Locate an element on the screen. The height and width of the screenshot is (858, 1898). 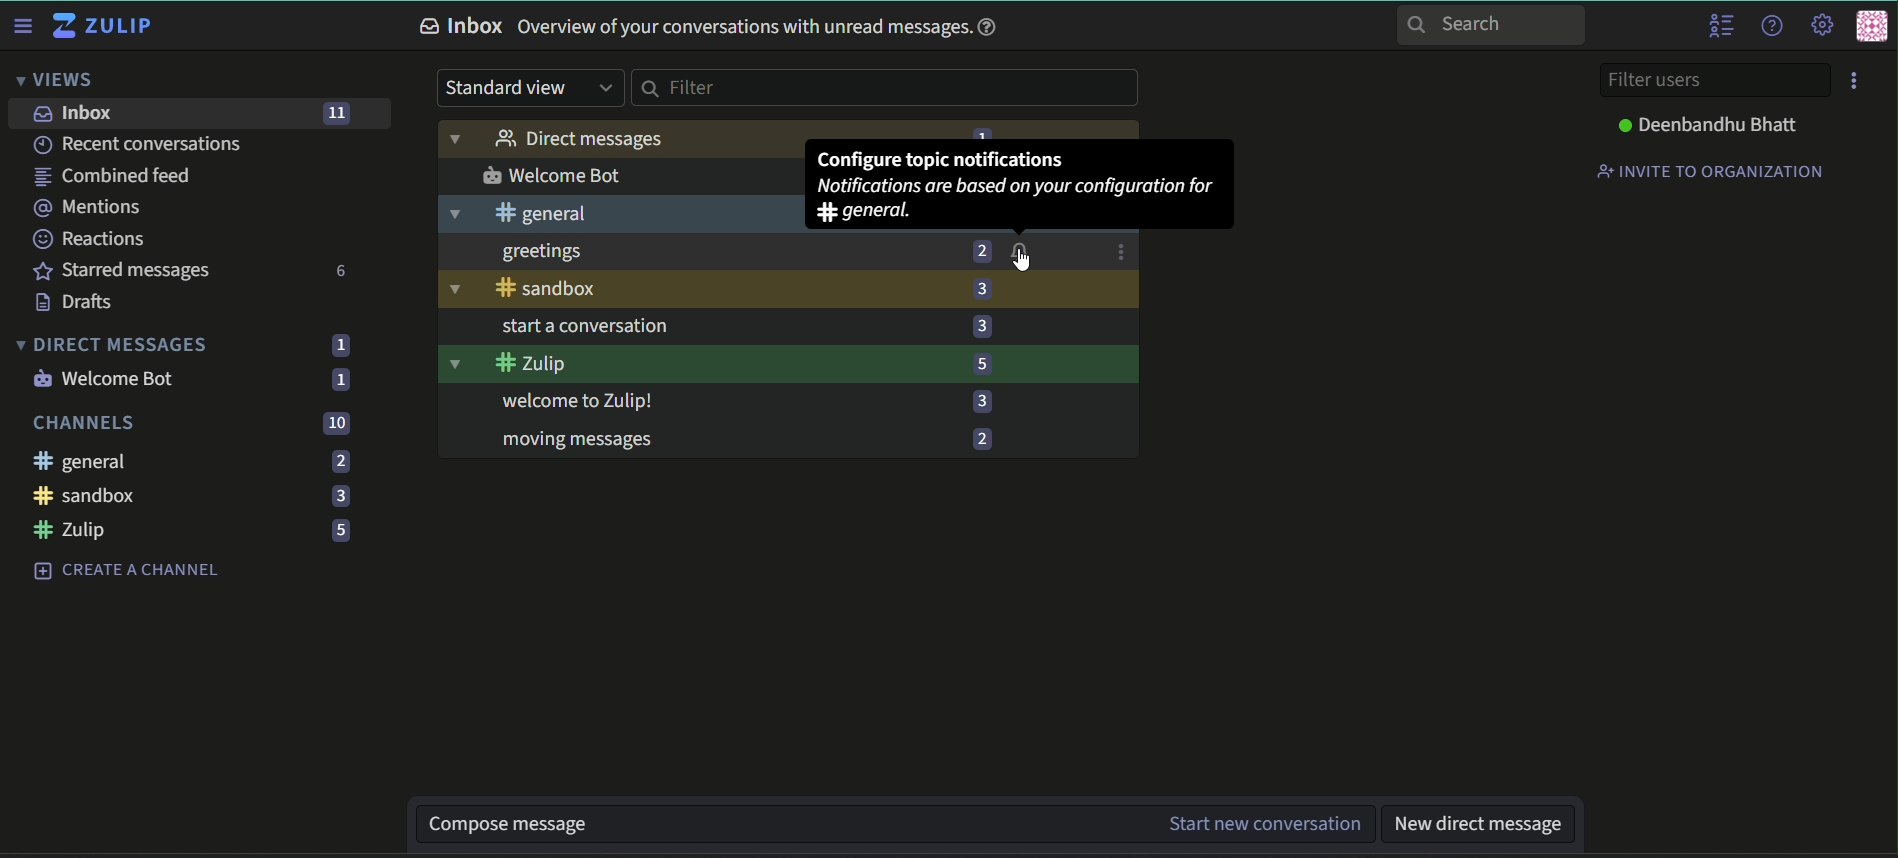
Welcome Bot is located at coordinates (106, 380).